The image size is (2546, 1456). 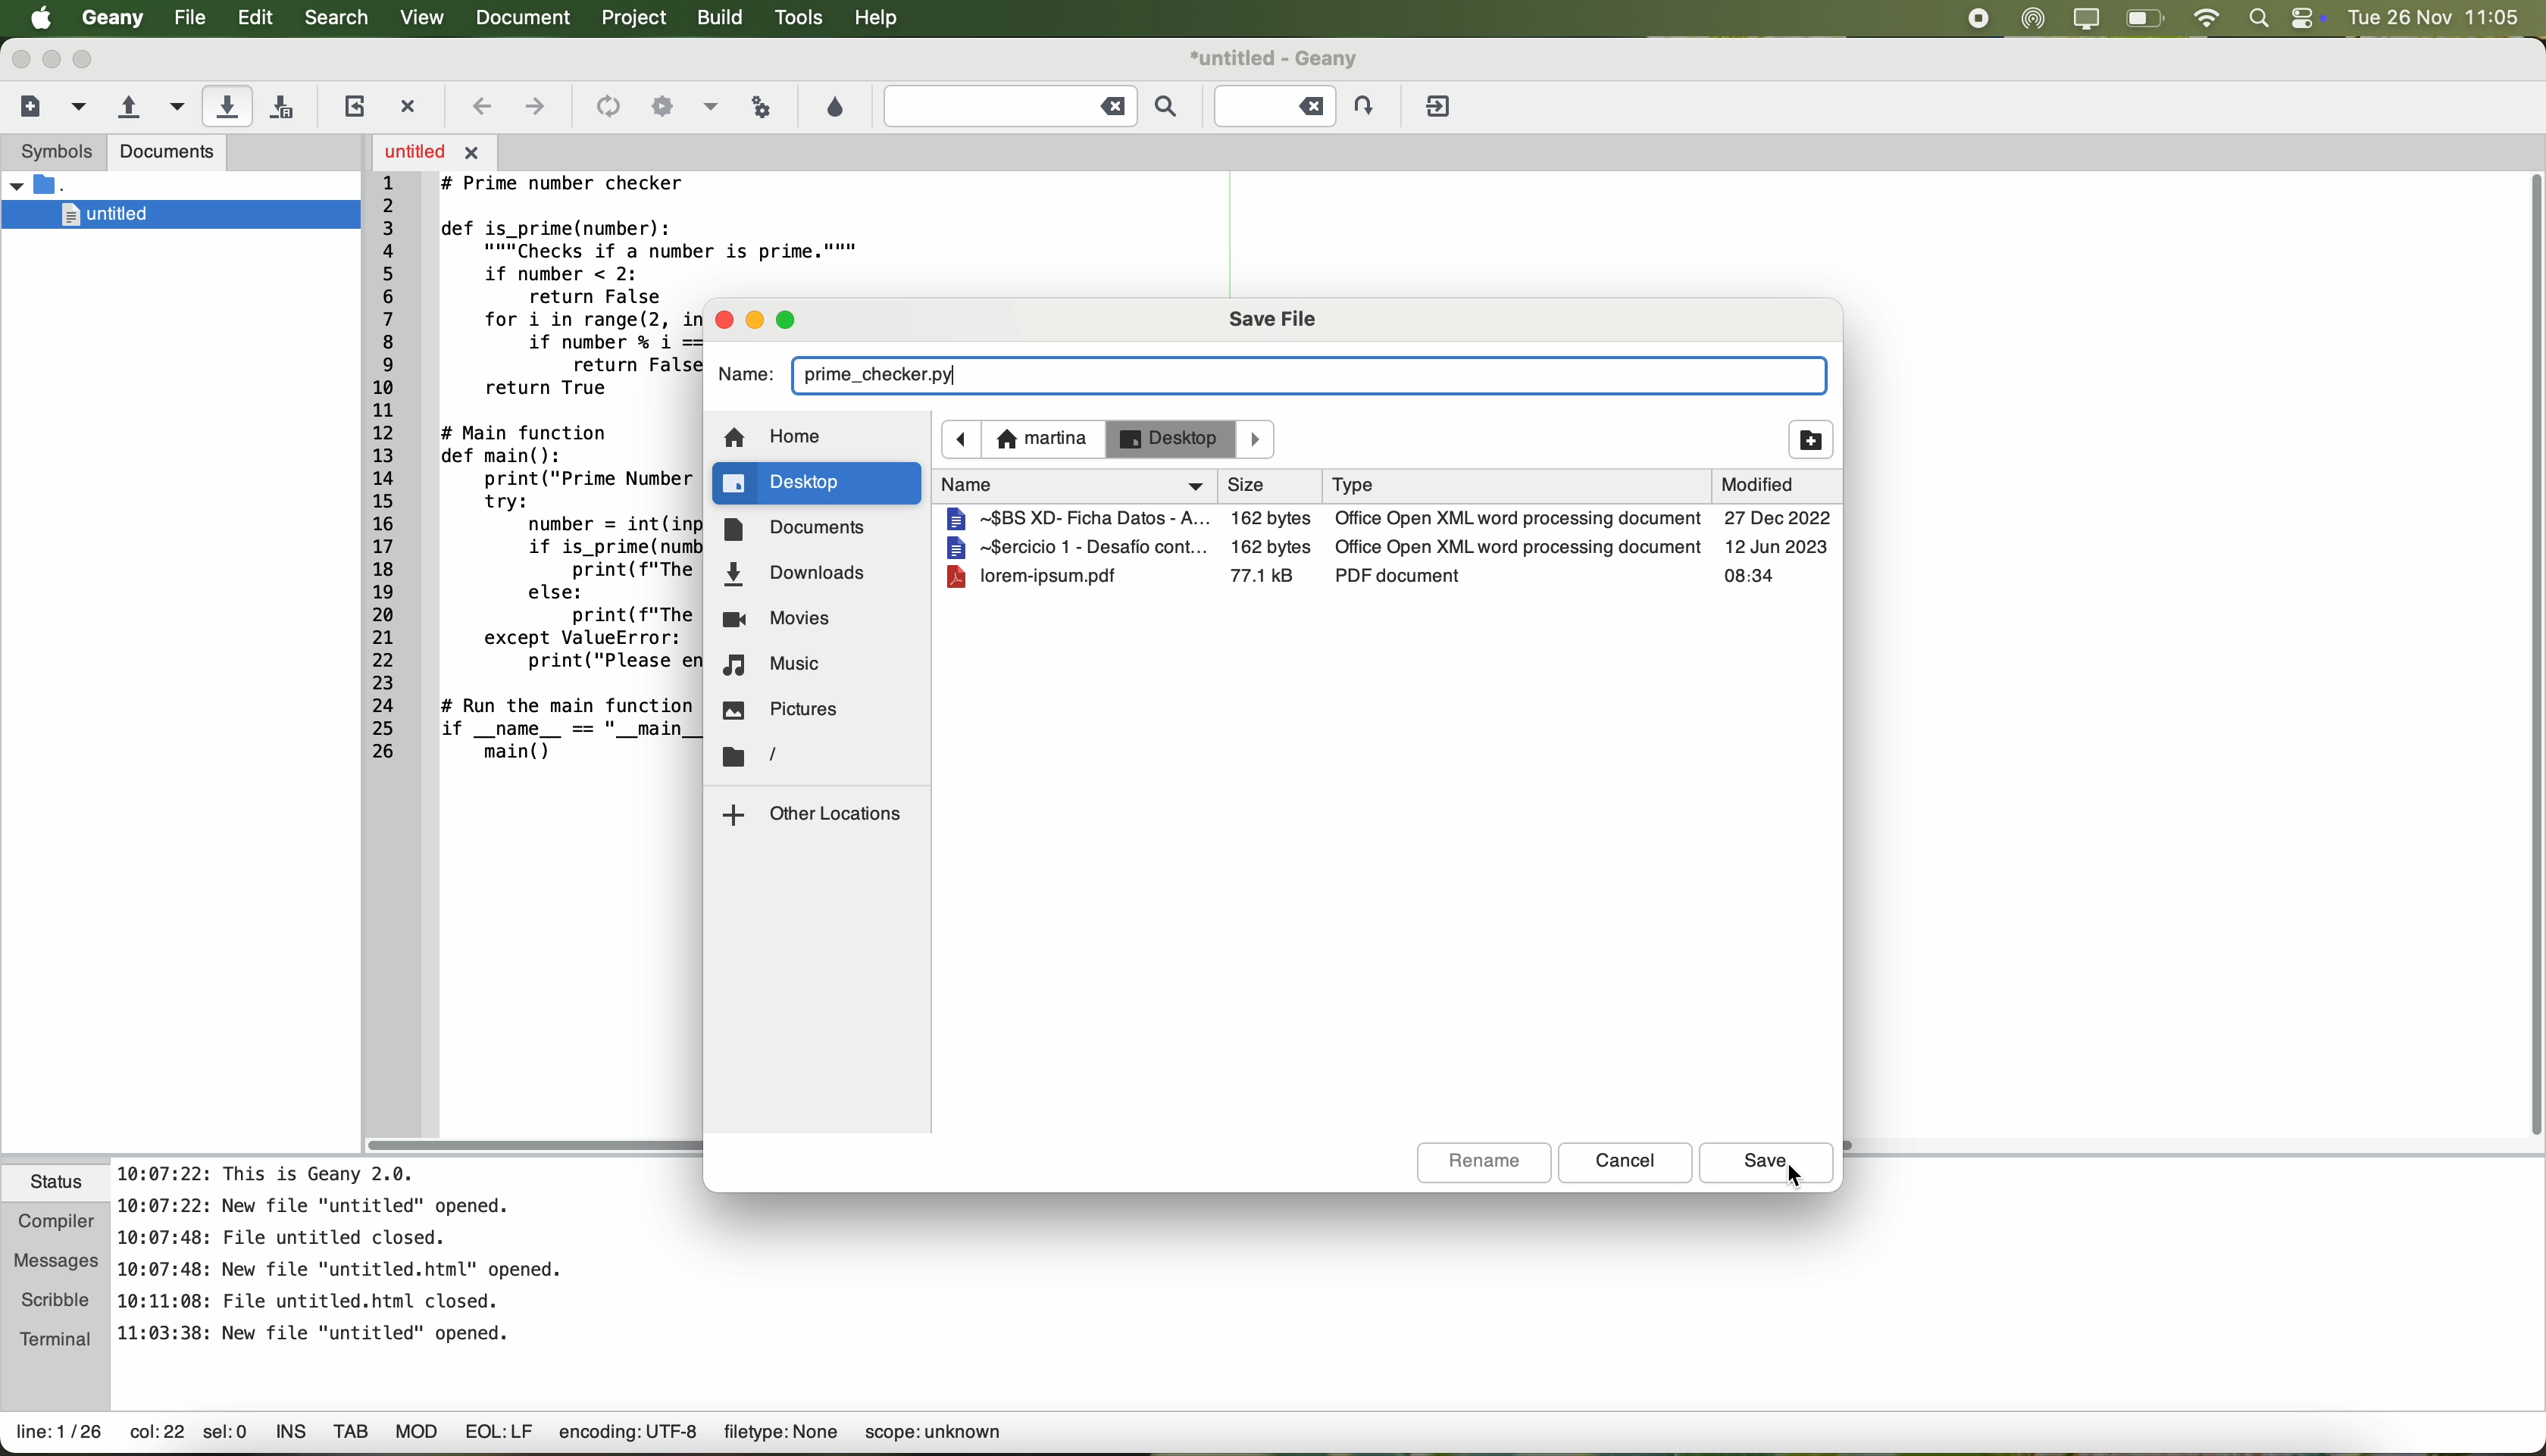 I want to click on navigate back, so click(x=482, y=106).